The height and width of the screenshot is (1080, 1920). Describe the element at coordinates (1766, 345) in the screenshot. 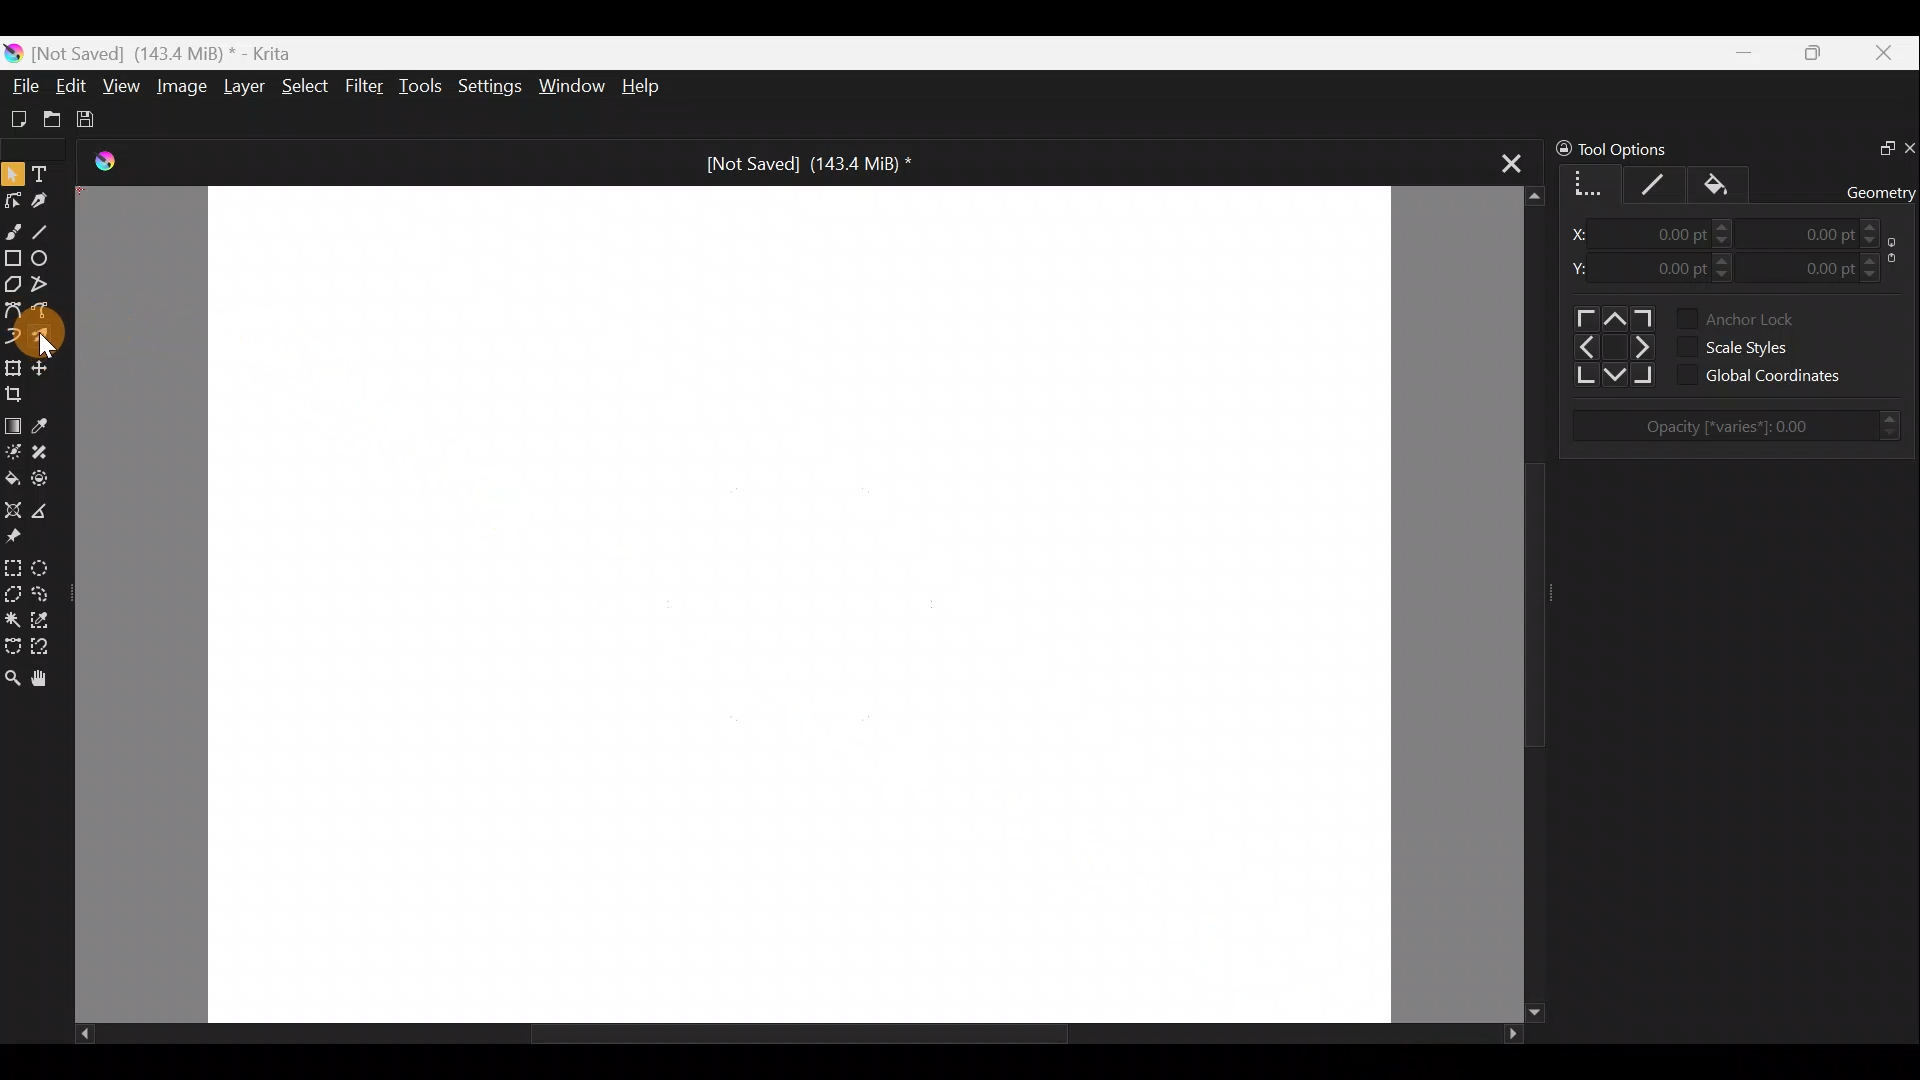

I see `Scale styles` at that location.